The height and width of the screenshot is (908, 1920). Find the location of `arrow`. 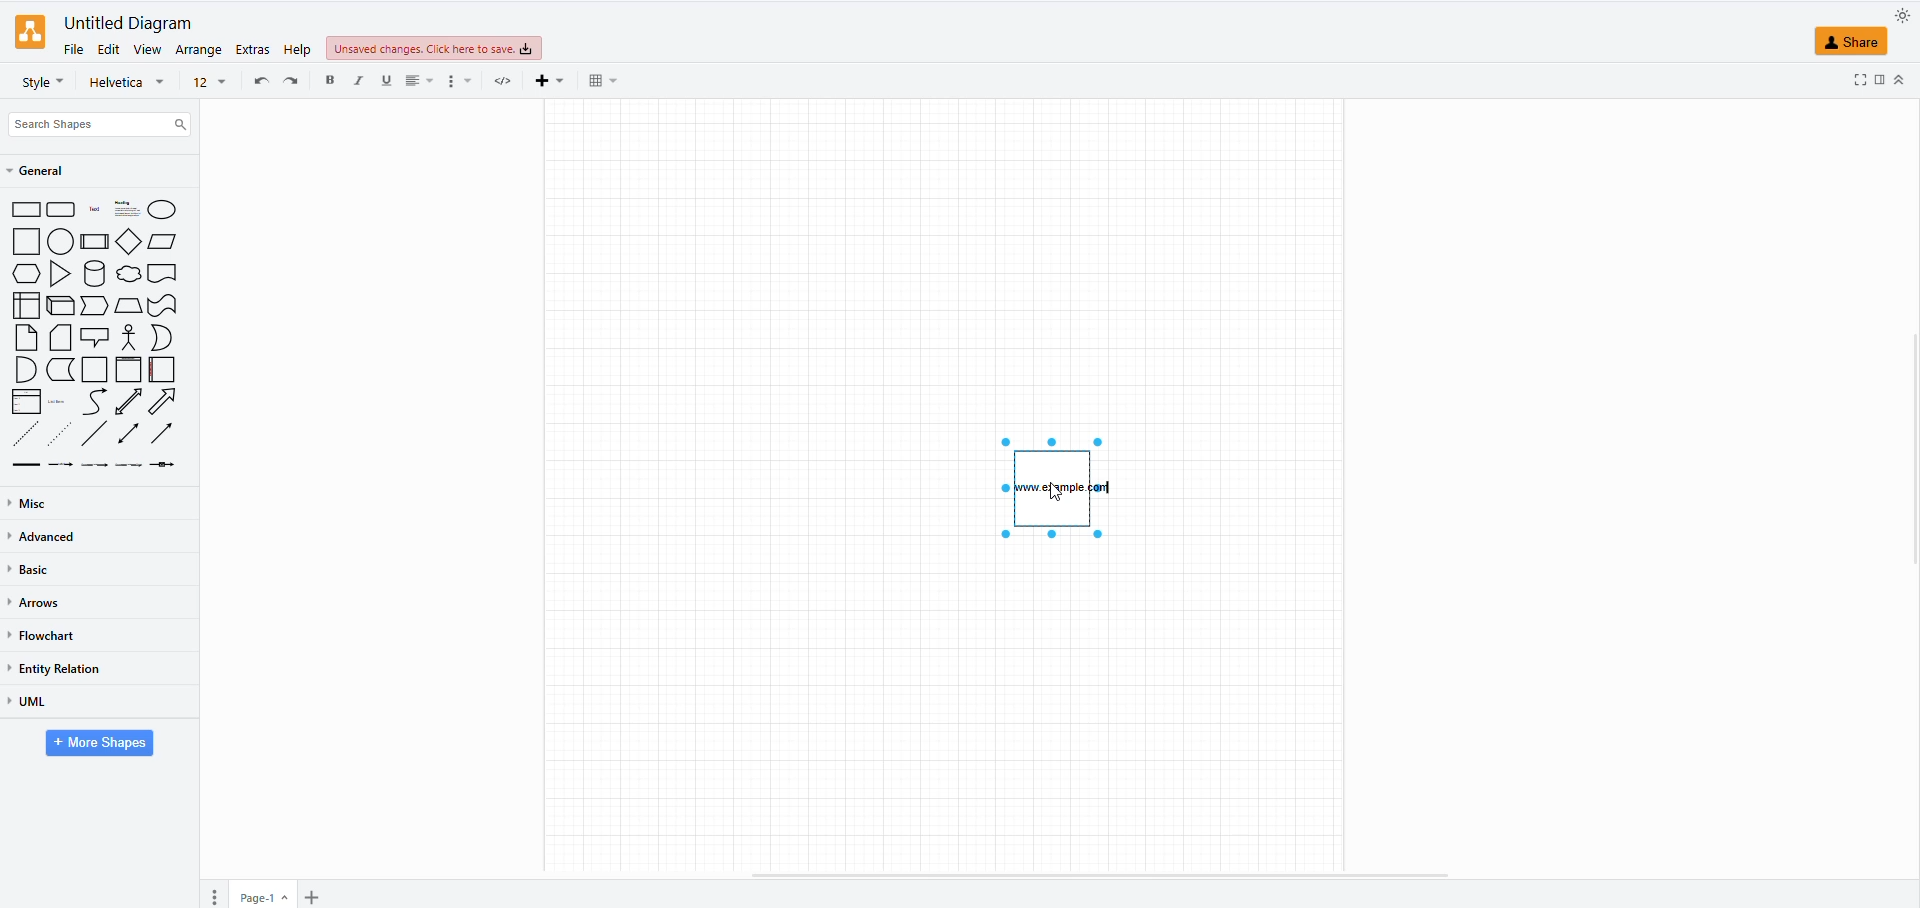

arrow is located at coordinates (167, 402).